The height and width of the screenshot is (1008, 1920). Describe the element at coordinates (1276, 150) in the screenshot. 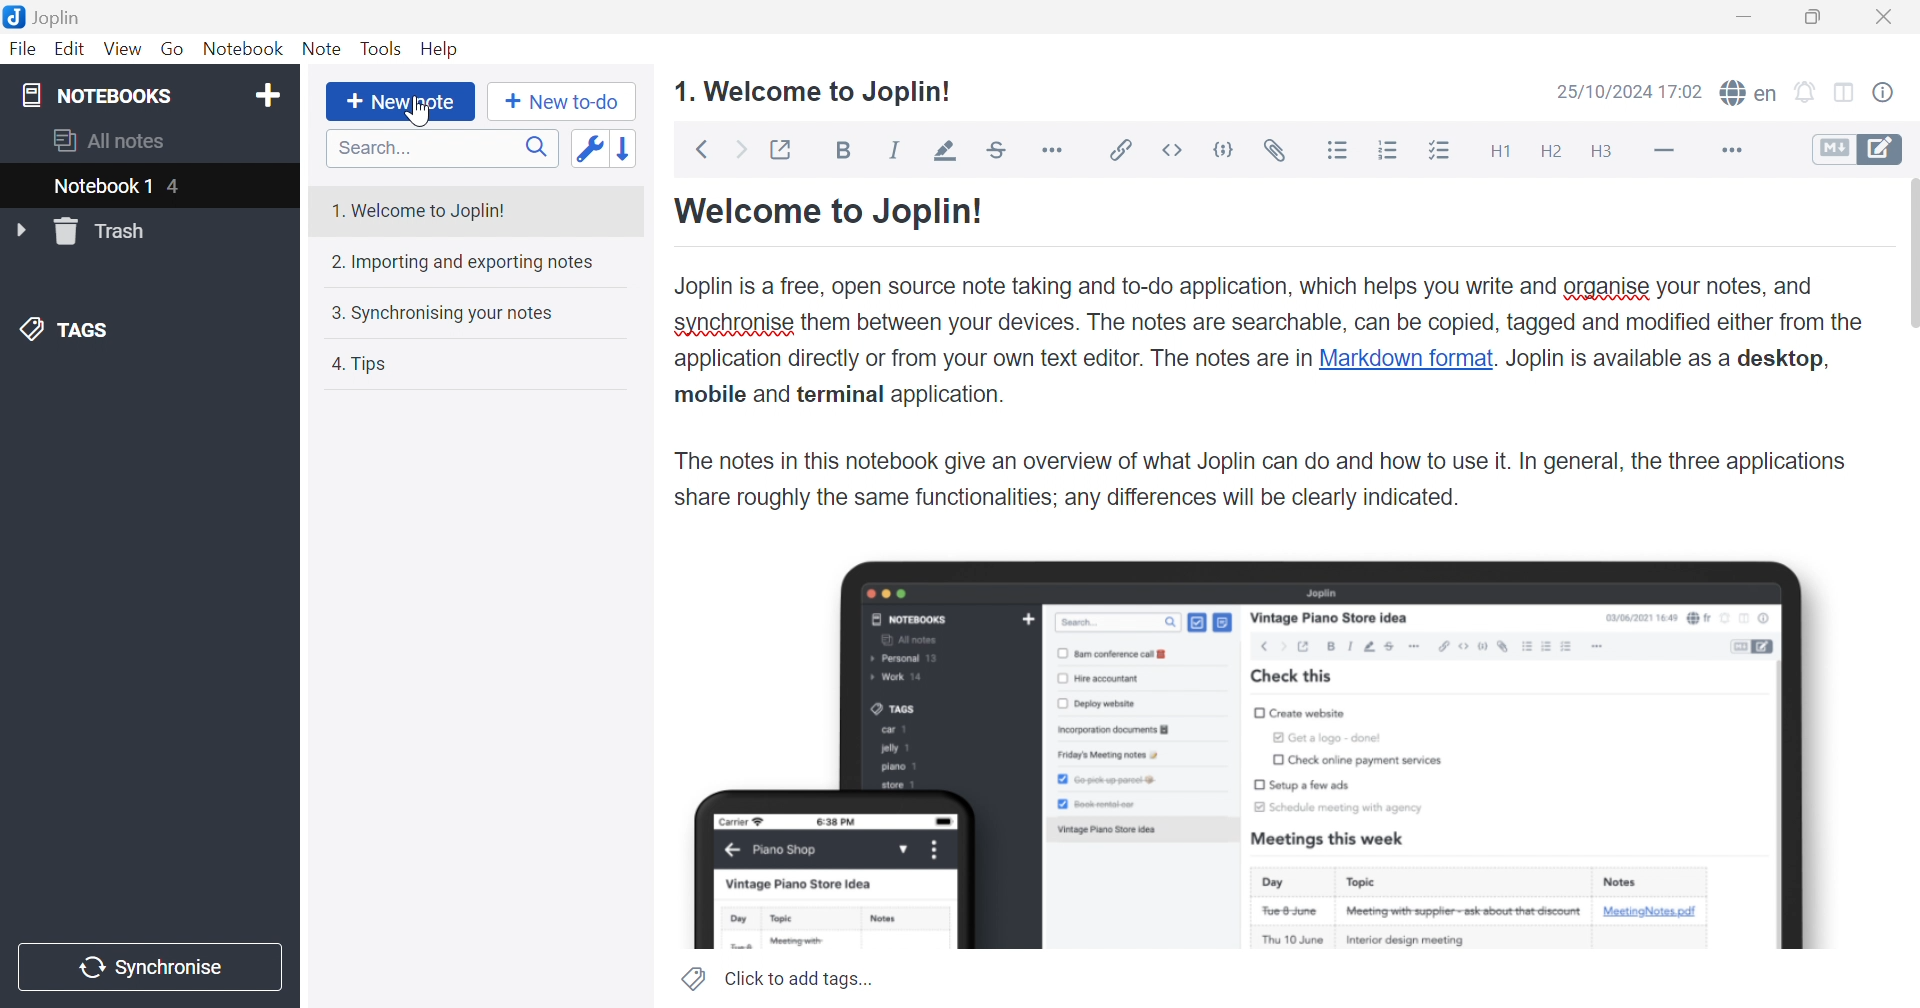

I see `Attach file` at that location.